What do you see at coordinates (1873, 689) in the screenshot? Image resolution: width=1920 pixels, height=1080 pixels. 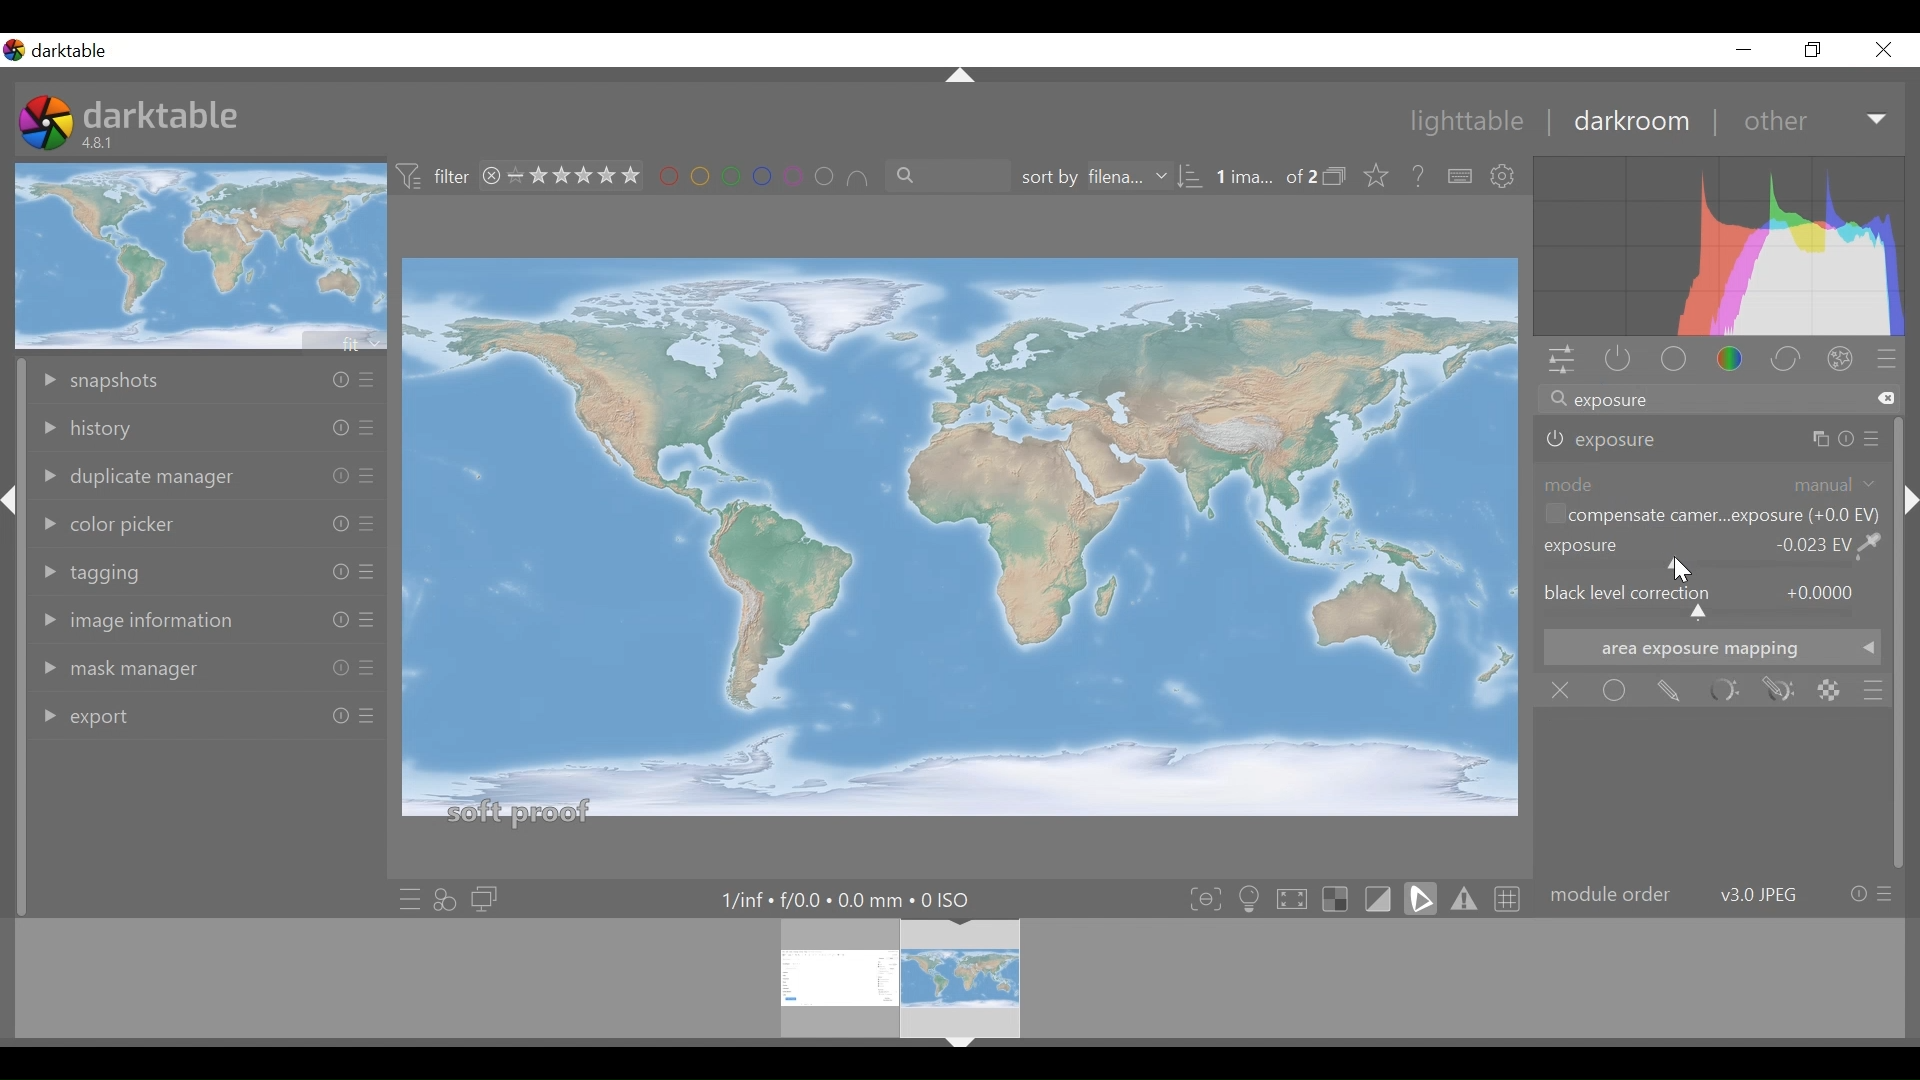 I see `blending option` at bounding box center [1873, 689].